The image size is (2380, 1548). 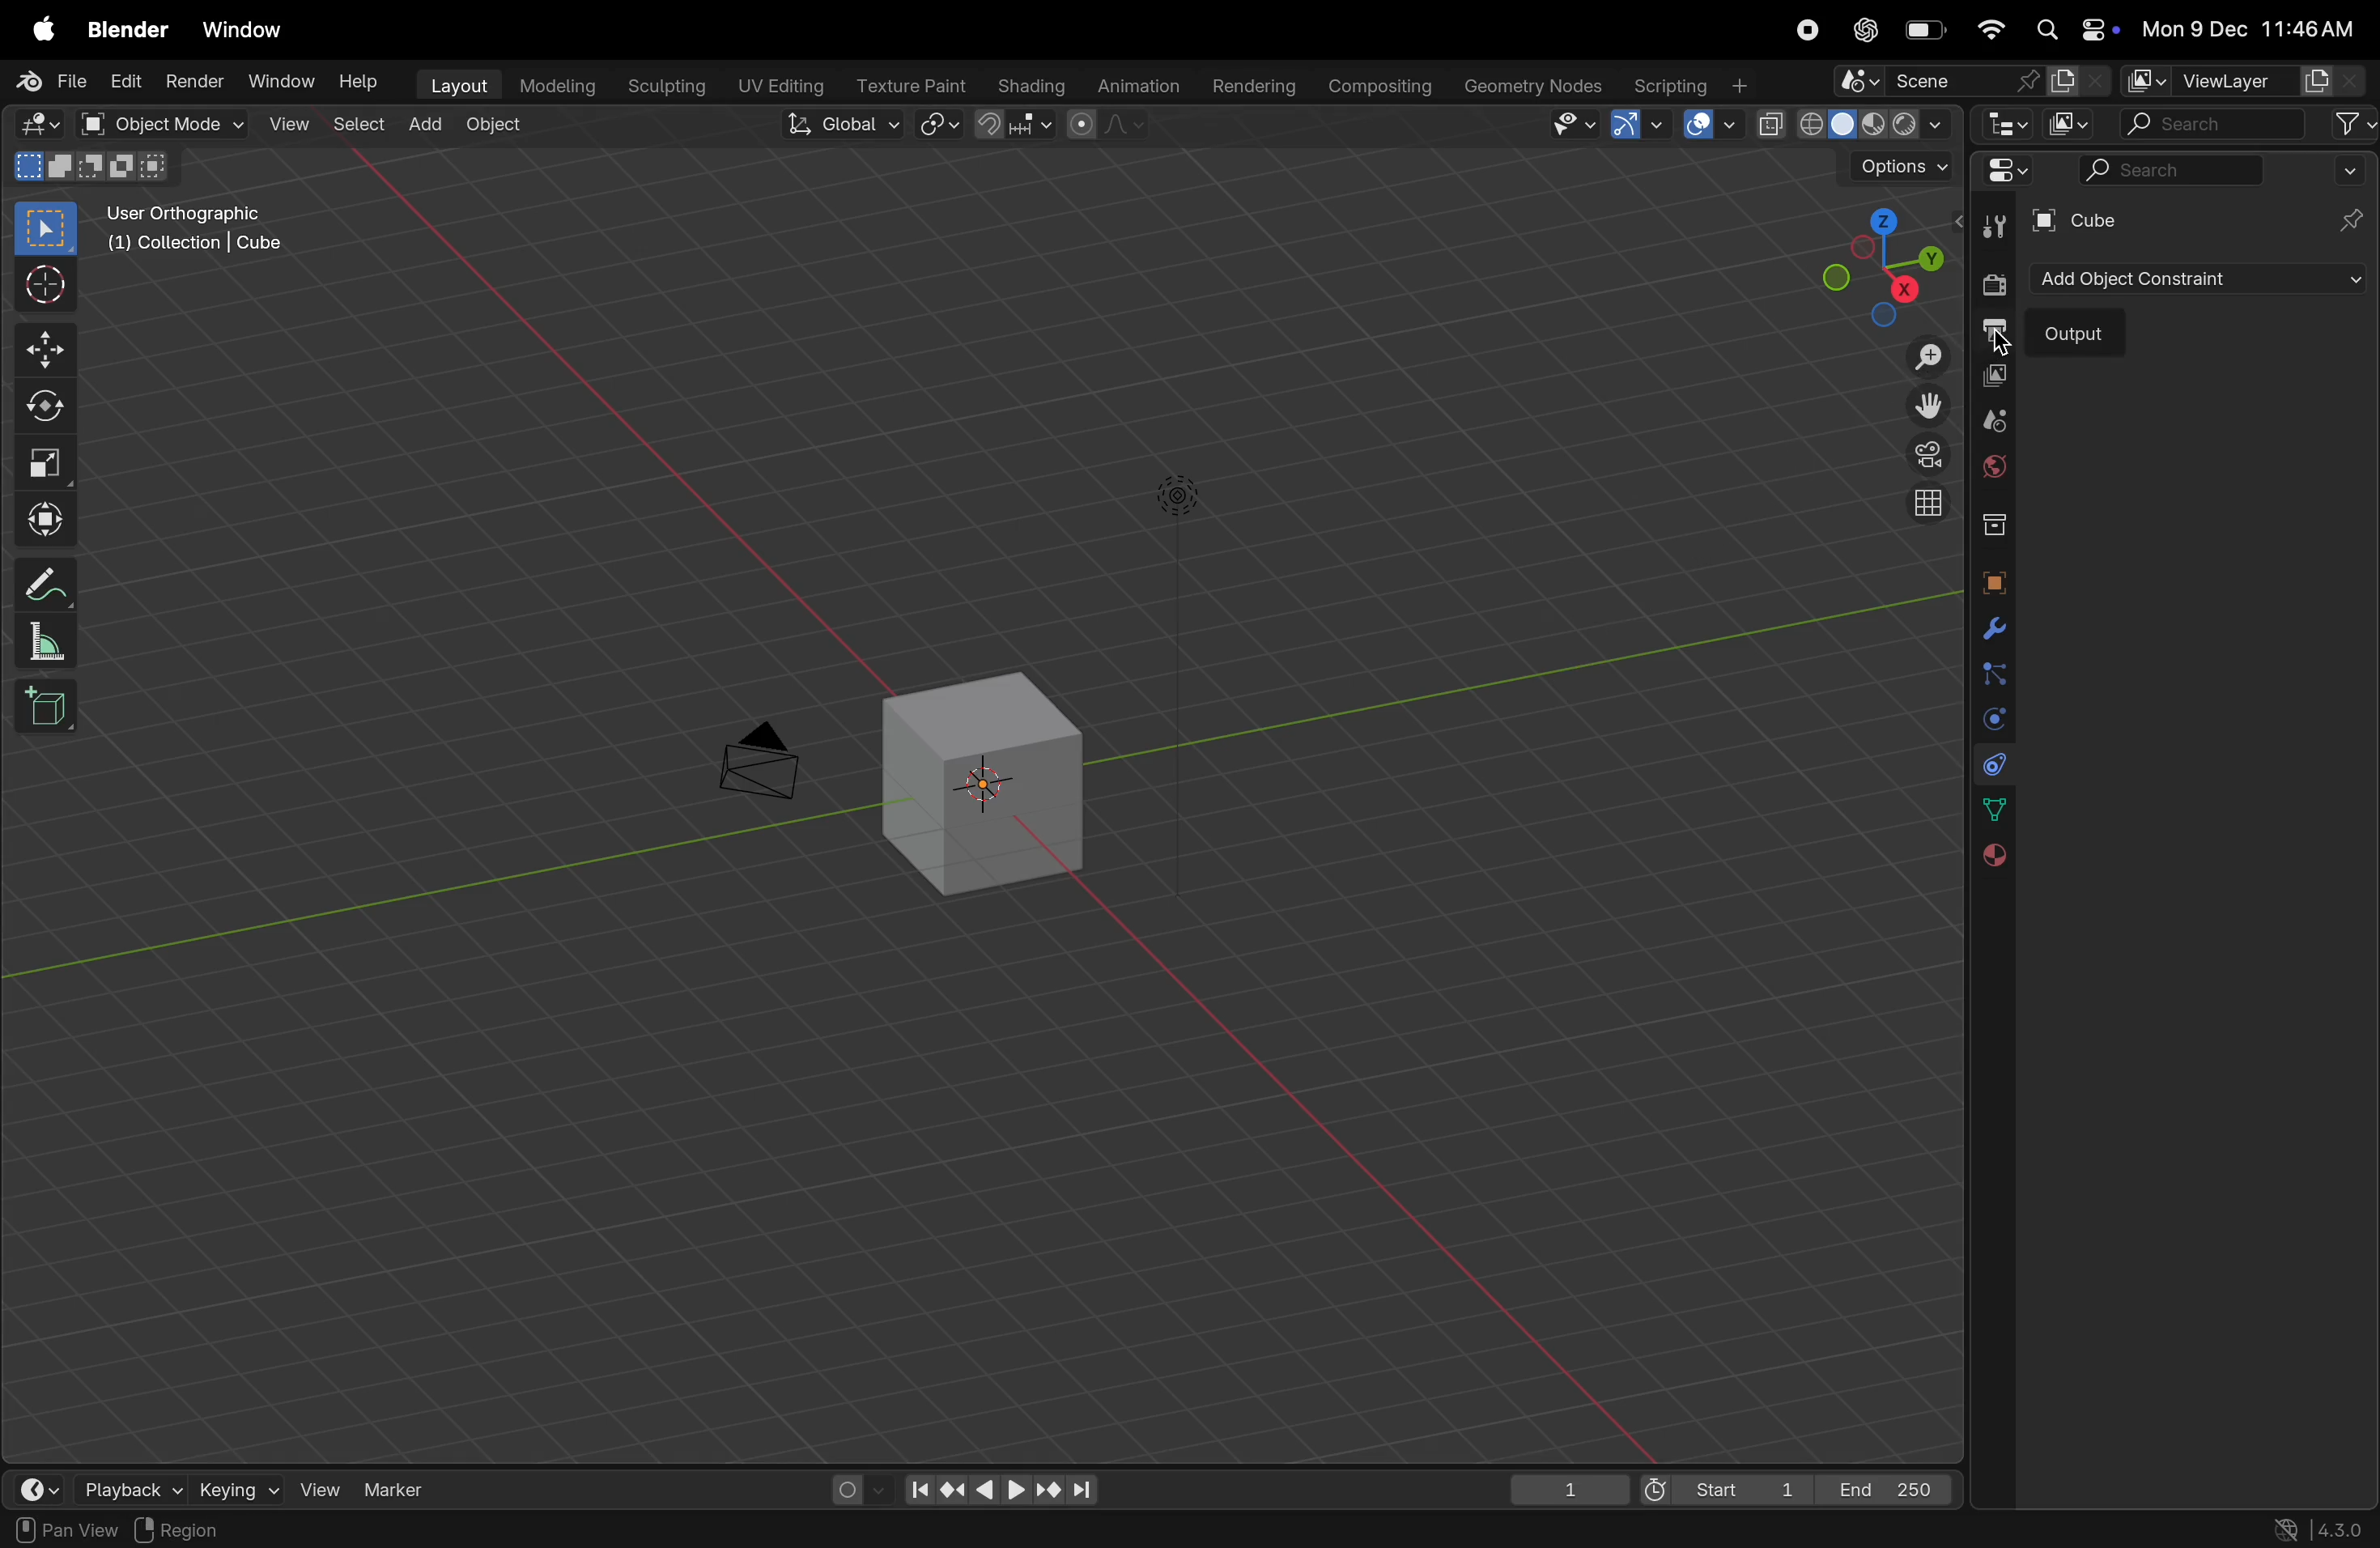 I want to click on , so click(x=842, y=127).